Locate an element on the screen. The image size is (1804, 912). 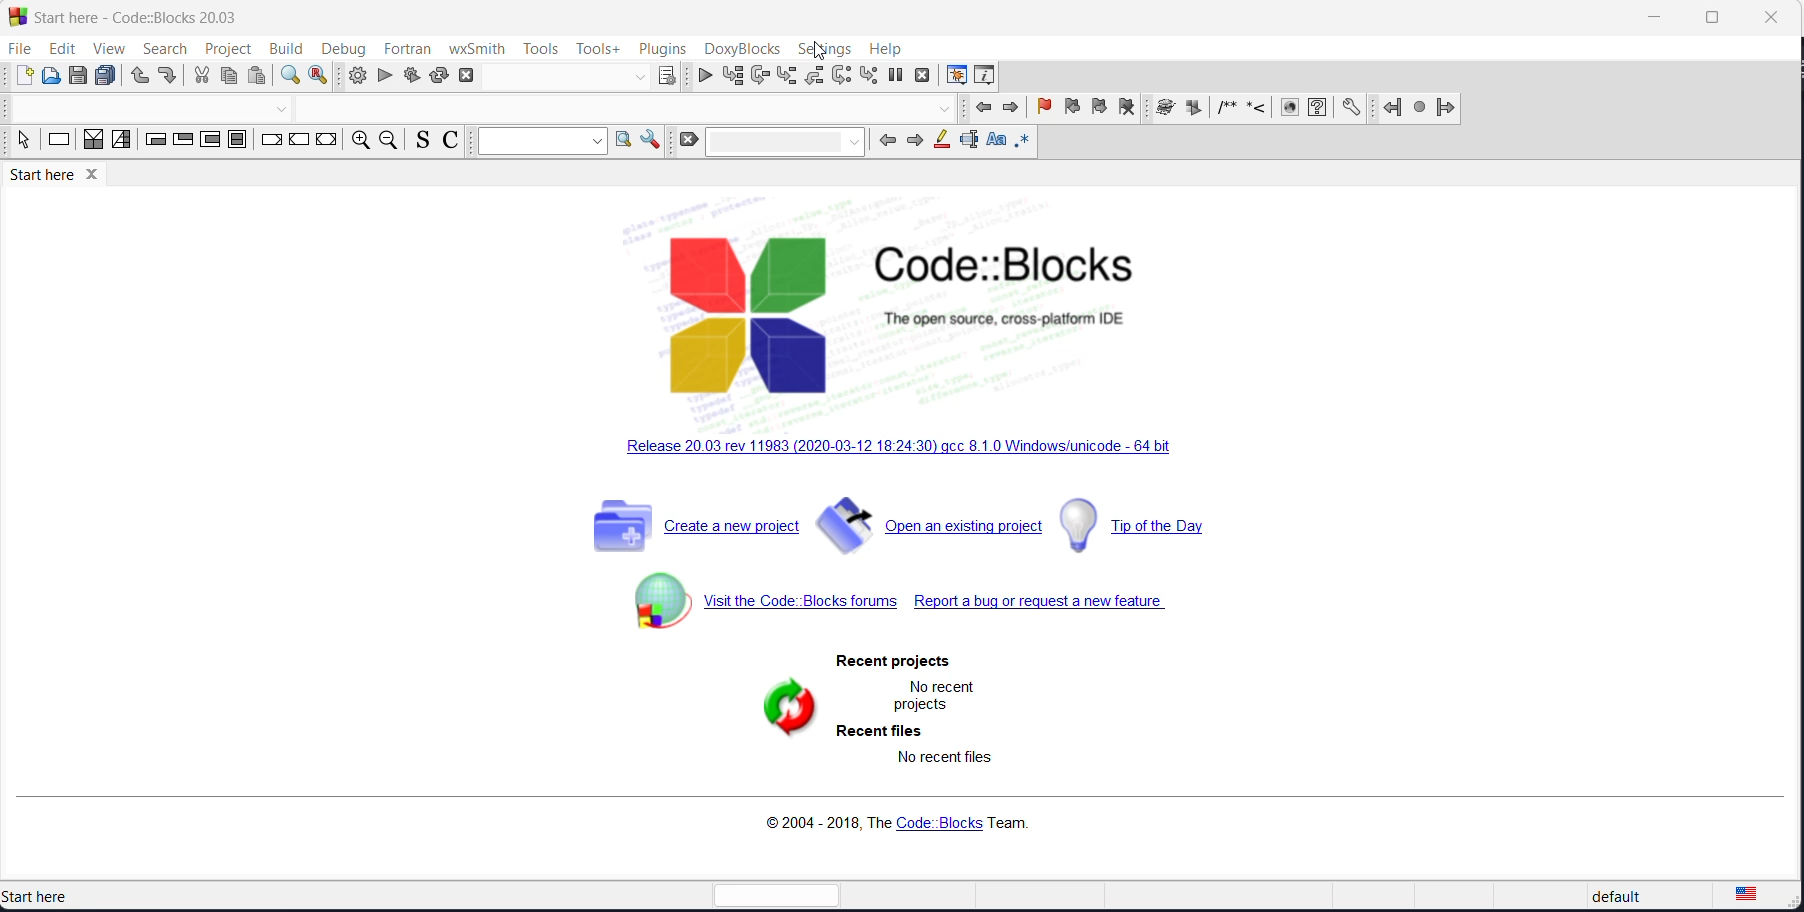
open is located at coordinates (52, 77).